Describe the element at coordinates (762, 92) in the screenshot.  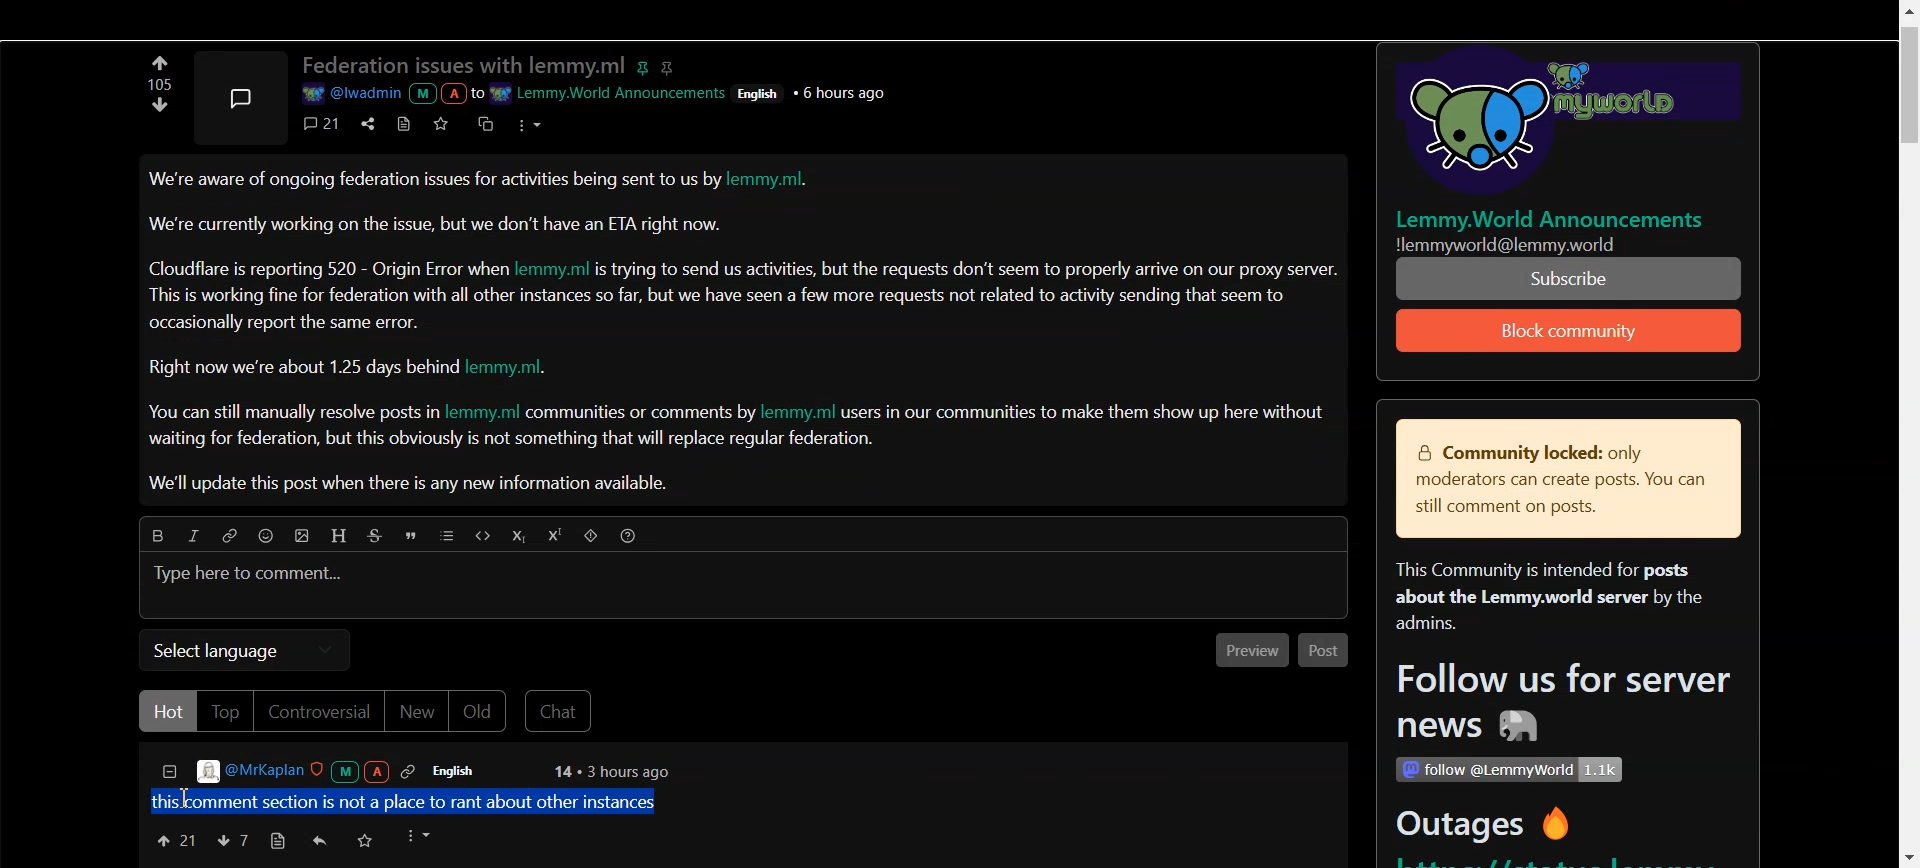
I see `` at that location.